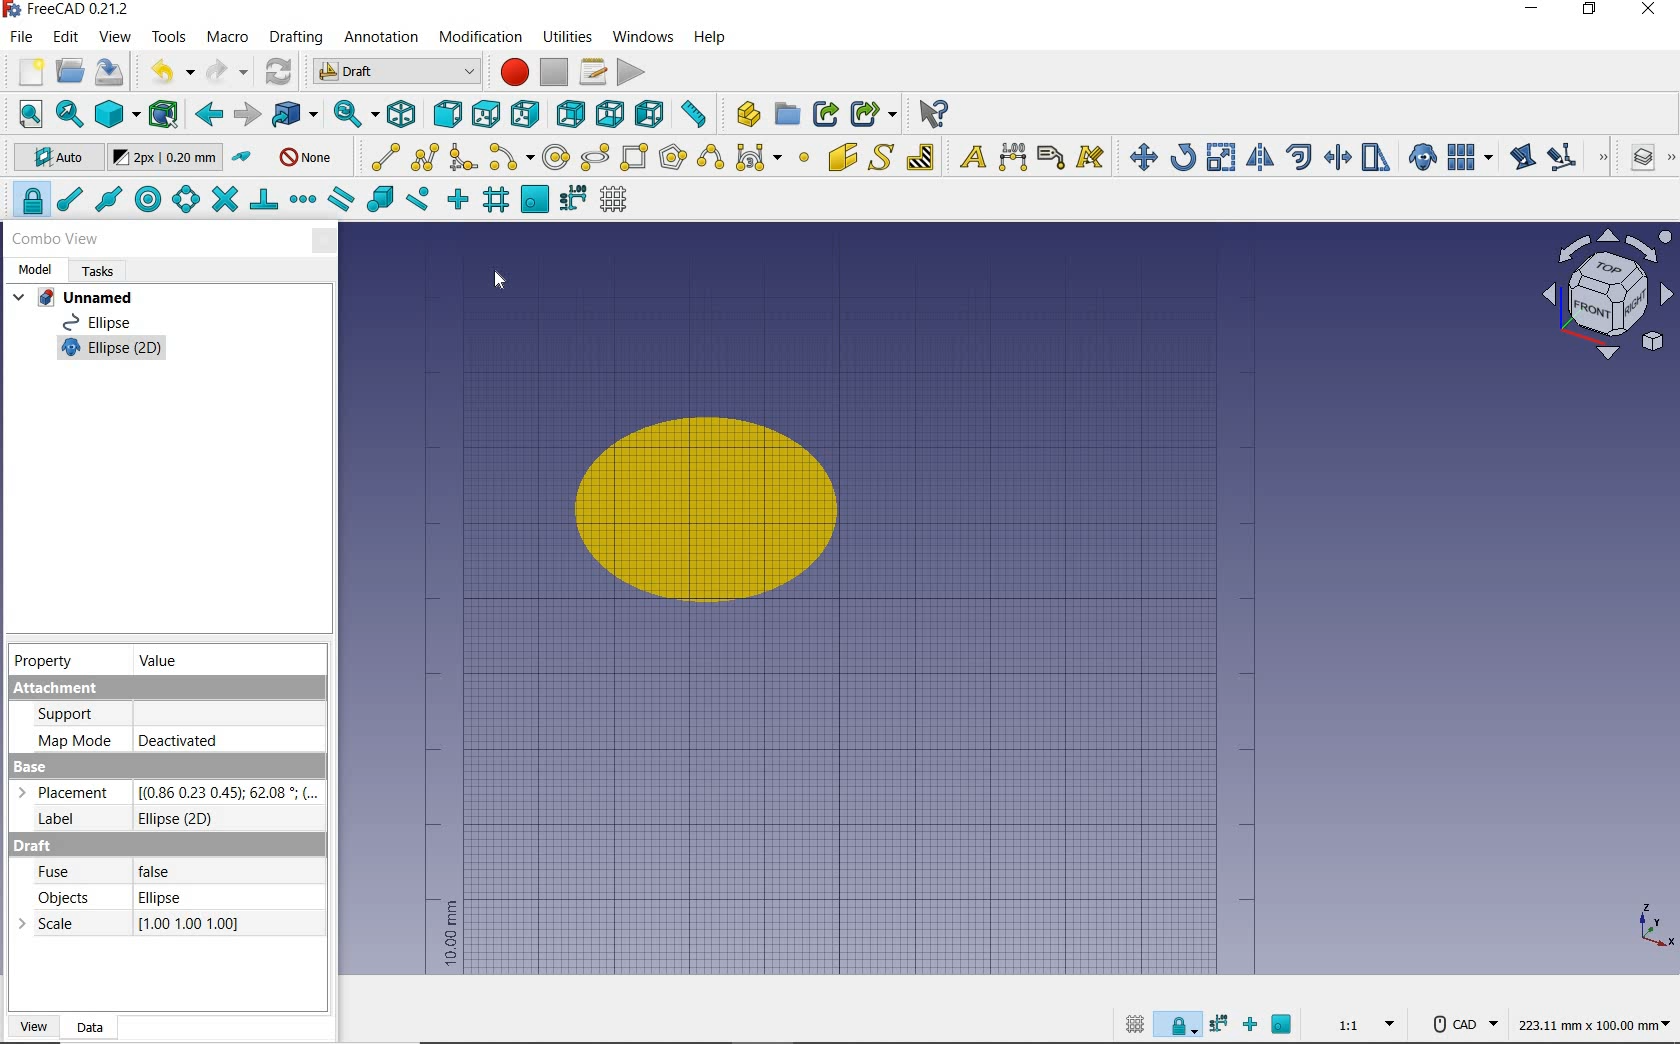  Describe the element at coordinates (610, 113) in the screenshot. I see `bottom` at that location.